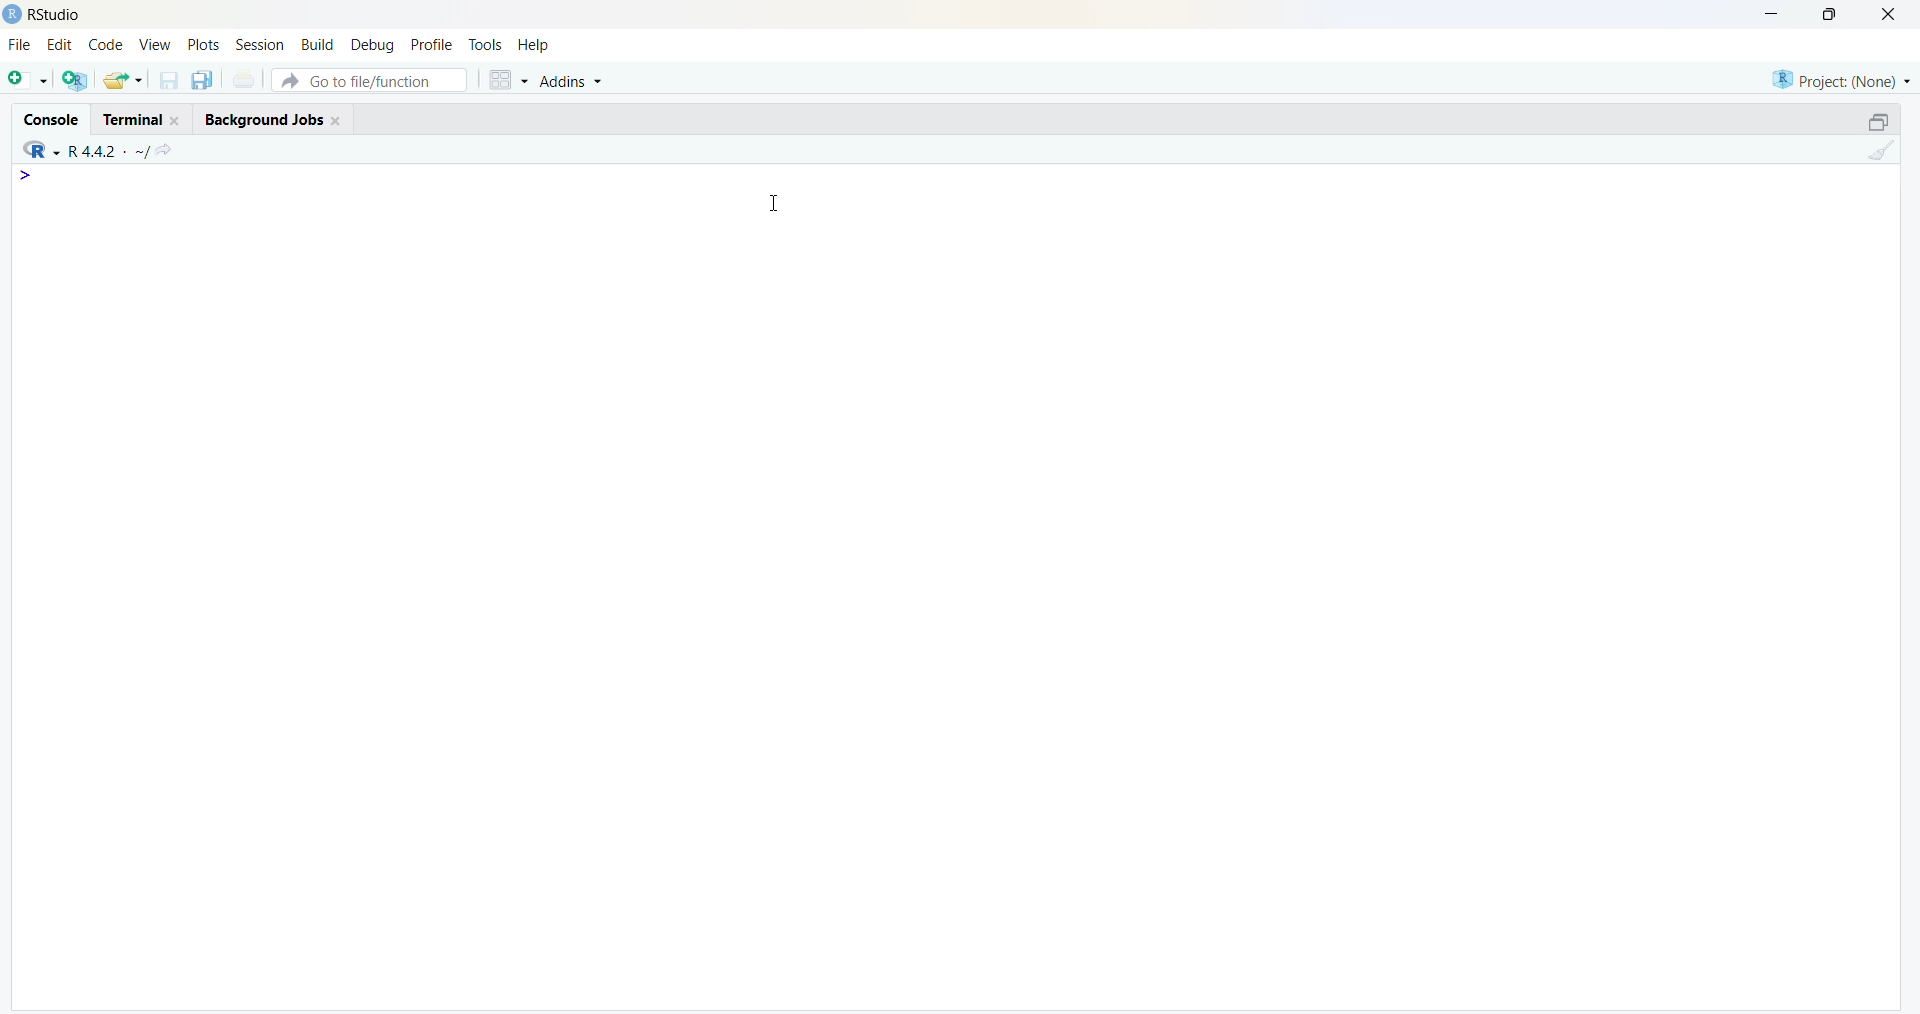 The height and width of the screenshot is (1014, 1920). What do you see at coordinates (58, 15) in the screenshot?
I see `RStudio` at bounding box center [58, 15].